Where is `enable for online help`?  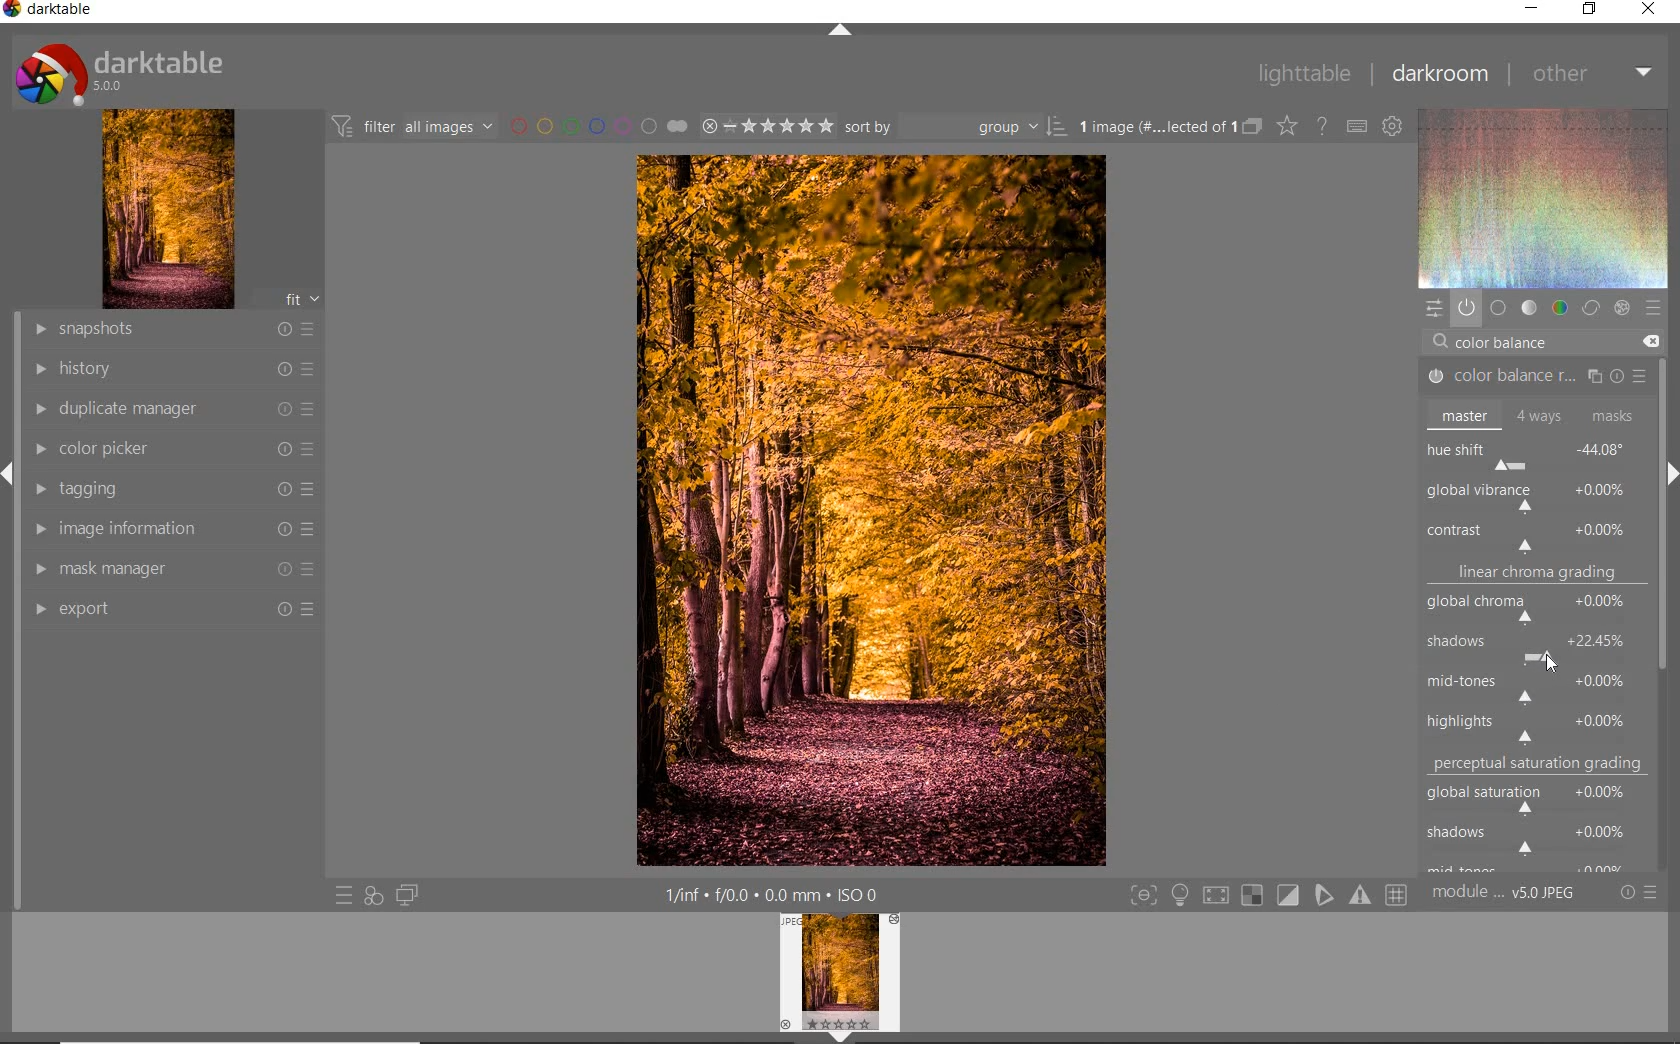
enable for online help is located at coordinates (1324, 126).